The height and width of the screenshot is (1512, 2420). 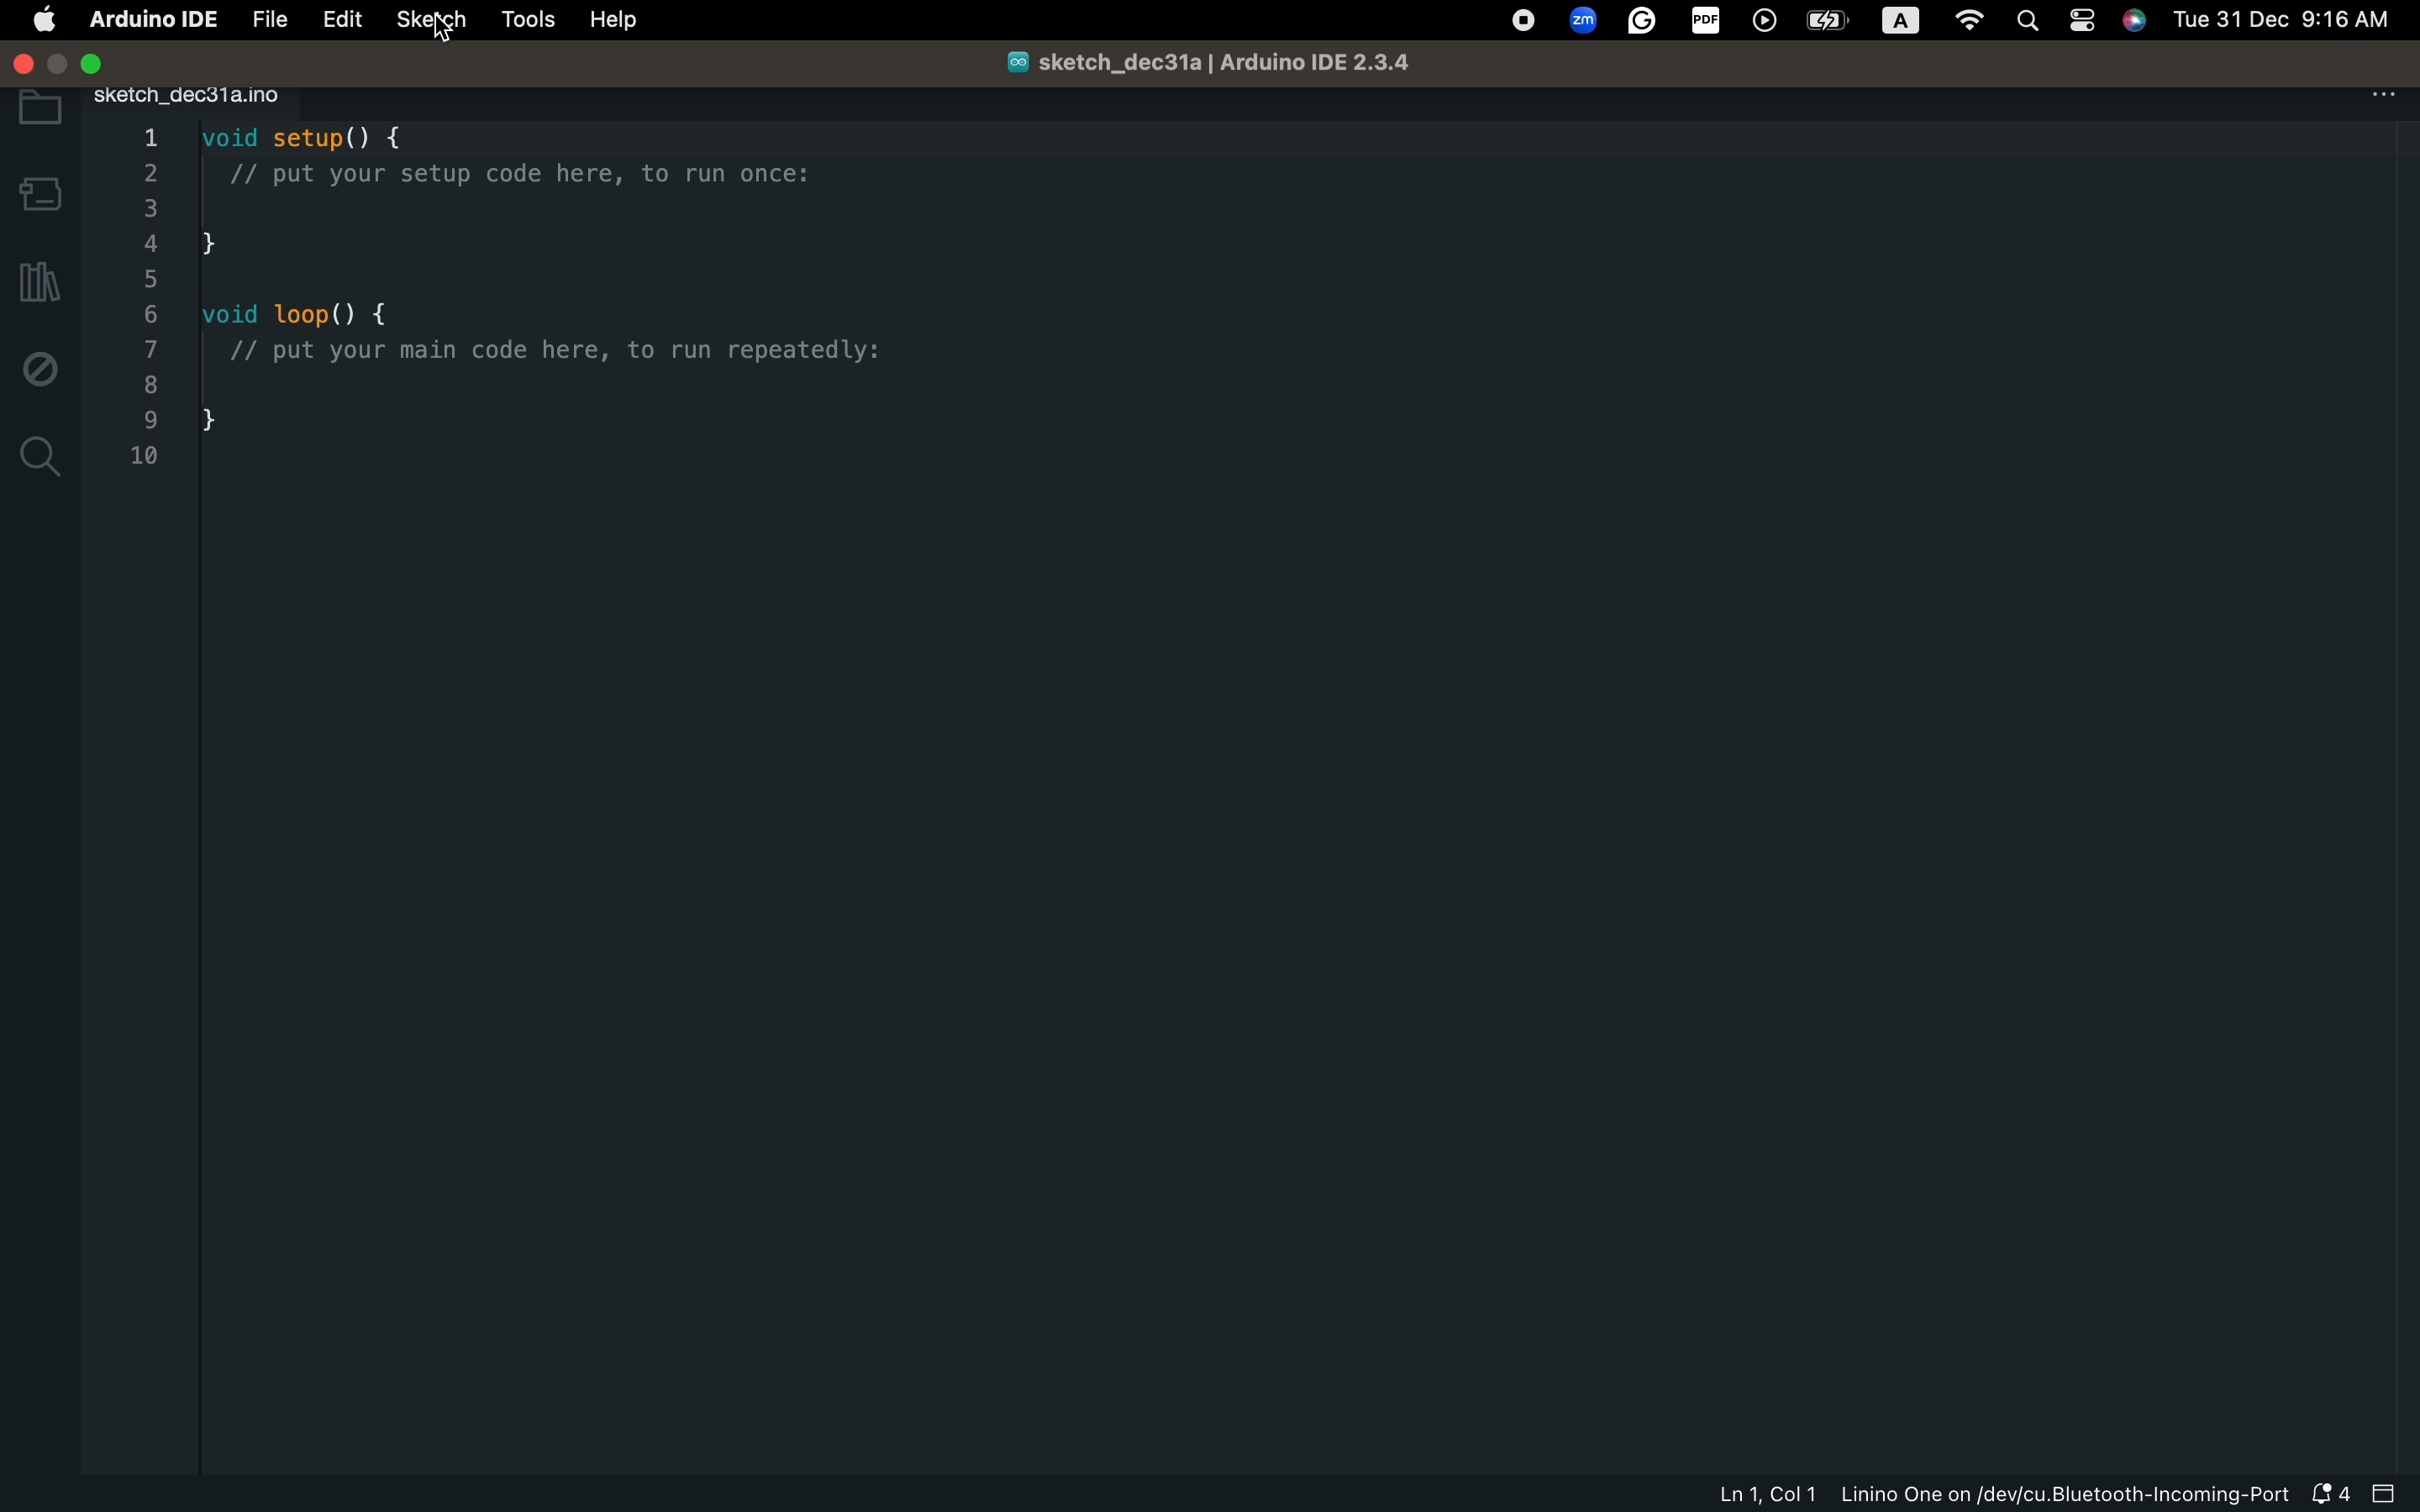 I want to click on arduino, so click(x=147, y=24).